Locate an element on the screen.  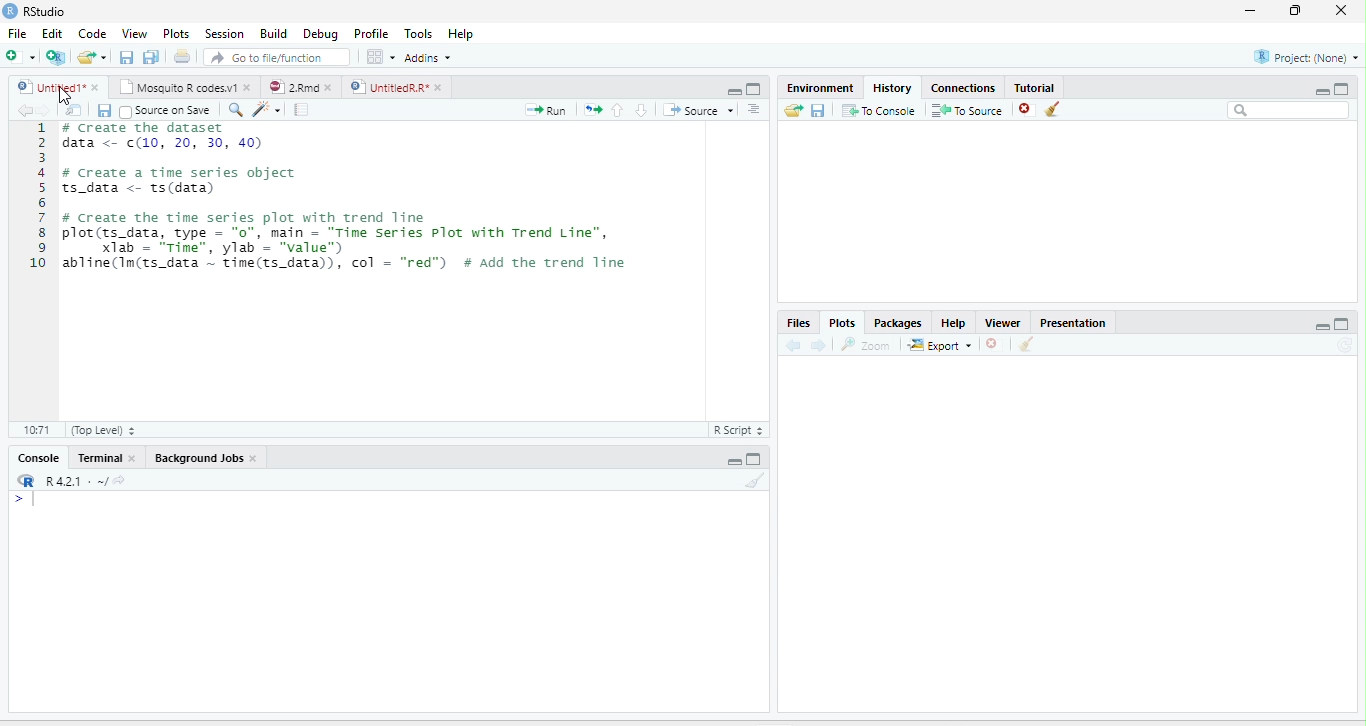
Create a project is located at coordinates (55, 56).